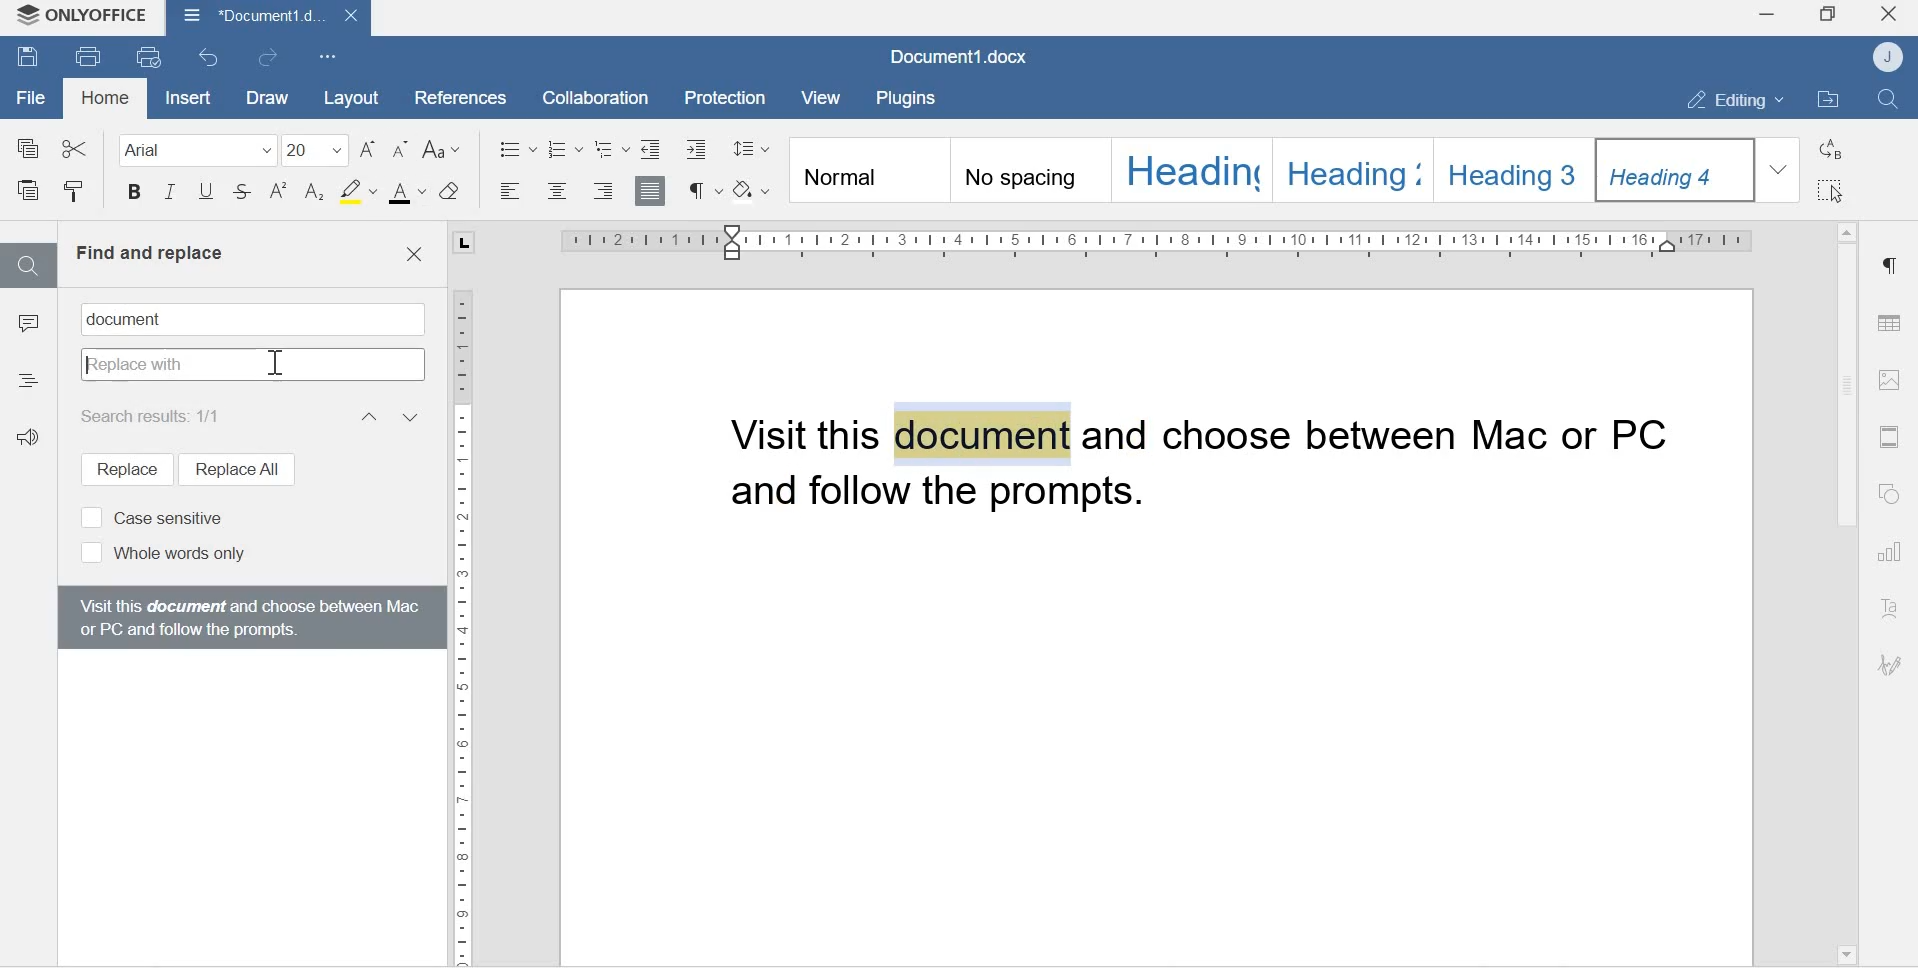 The image size is (1918, 968). Describe the element at coordinates (357, 190) in the screenshot. I see `Highlight color` at that location.